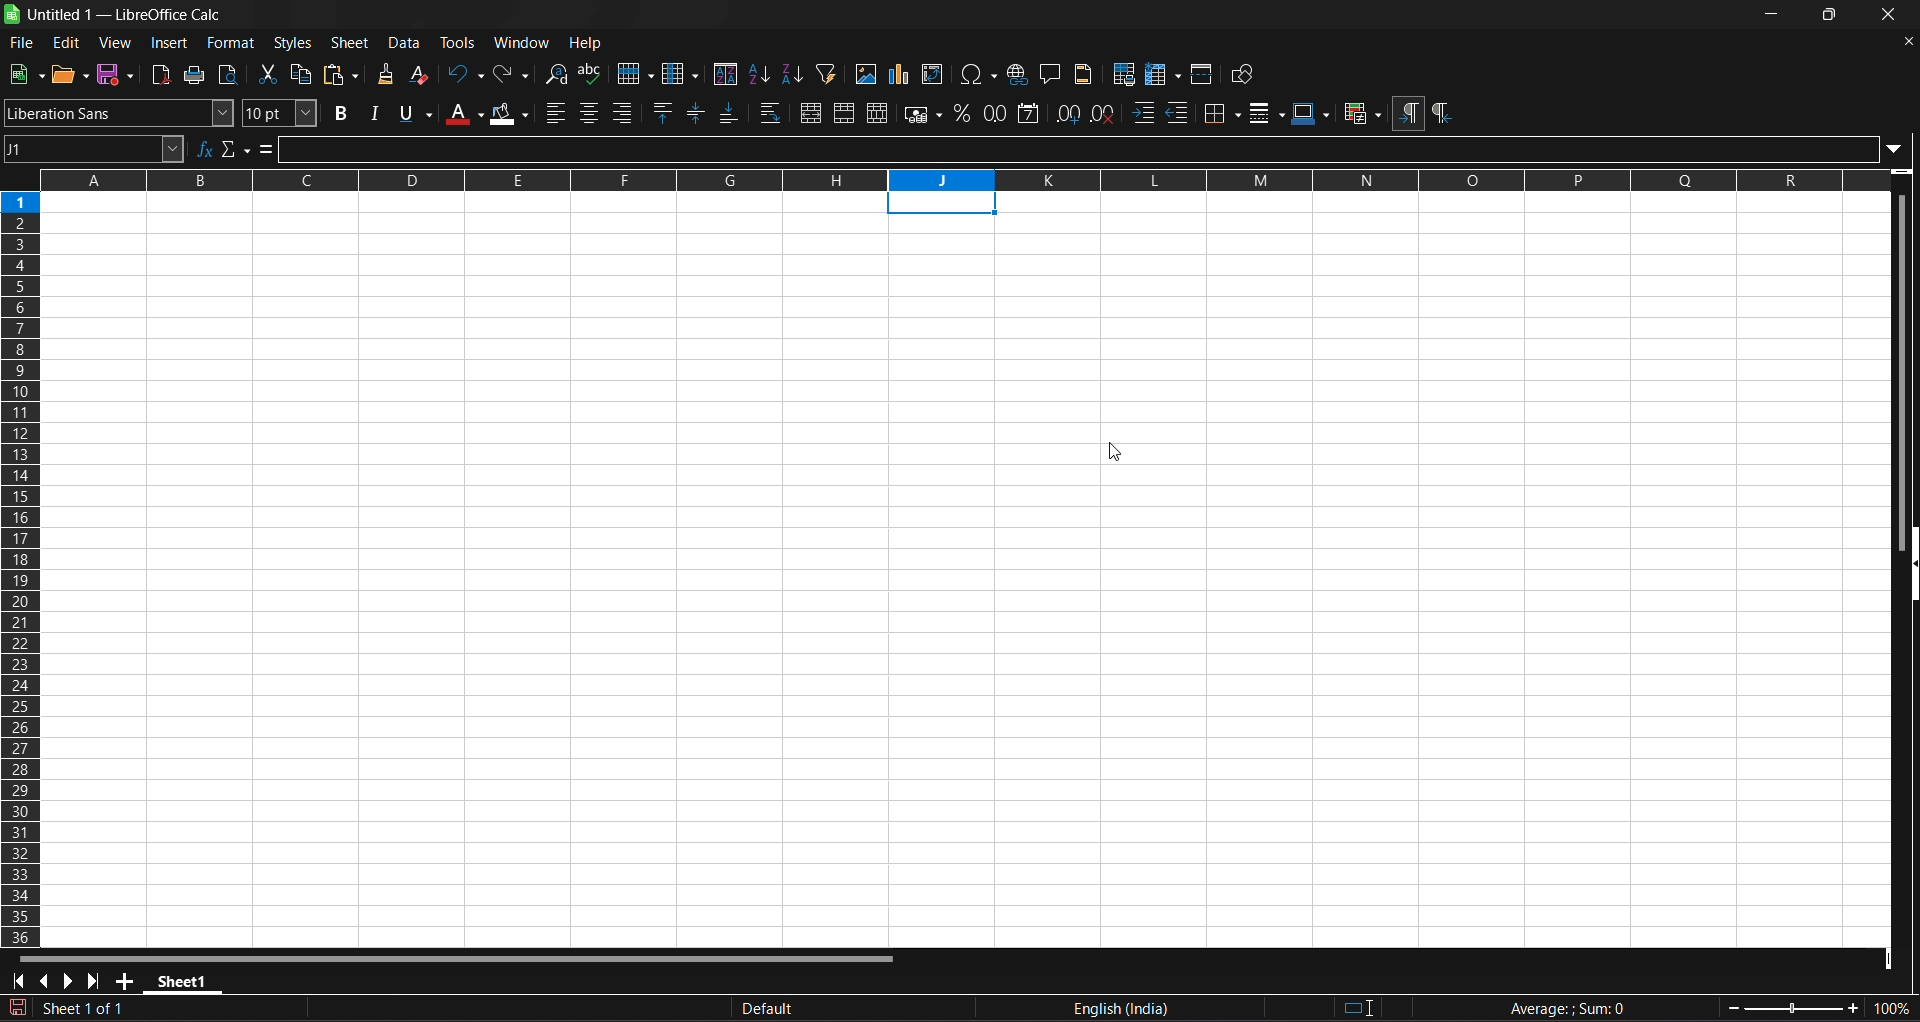  Describe the element at coordinates (556, 74) in the screenshot. I see `find and replace` at that location.